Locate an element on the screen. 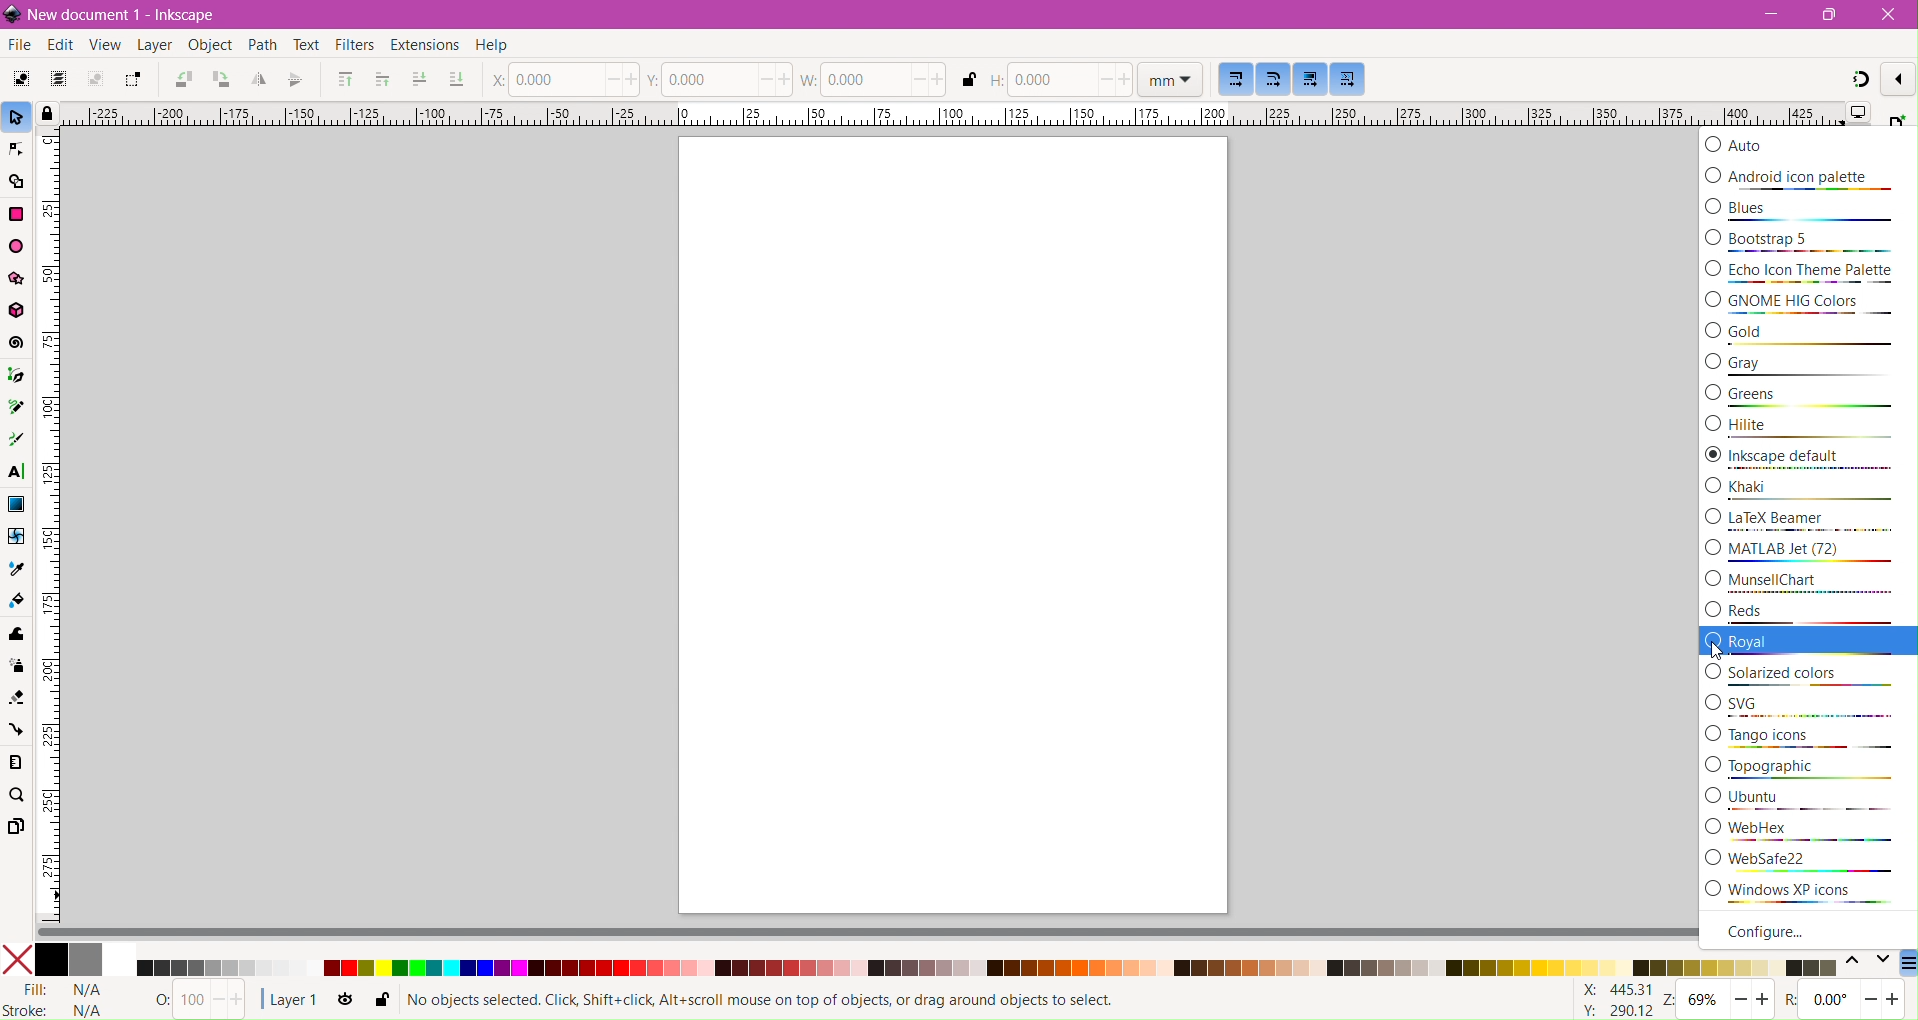 The height and width of the screenshot is (1020, 1918). Object Rotate 90 is located at coordinates (220, 81).